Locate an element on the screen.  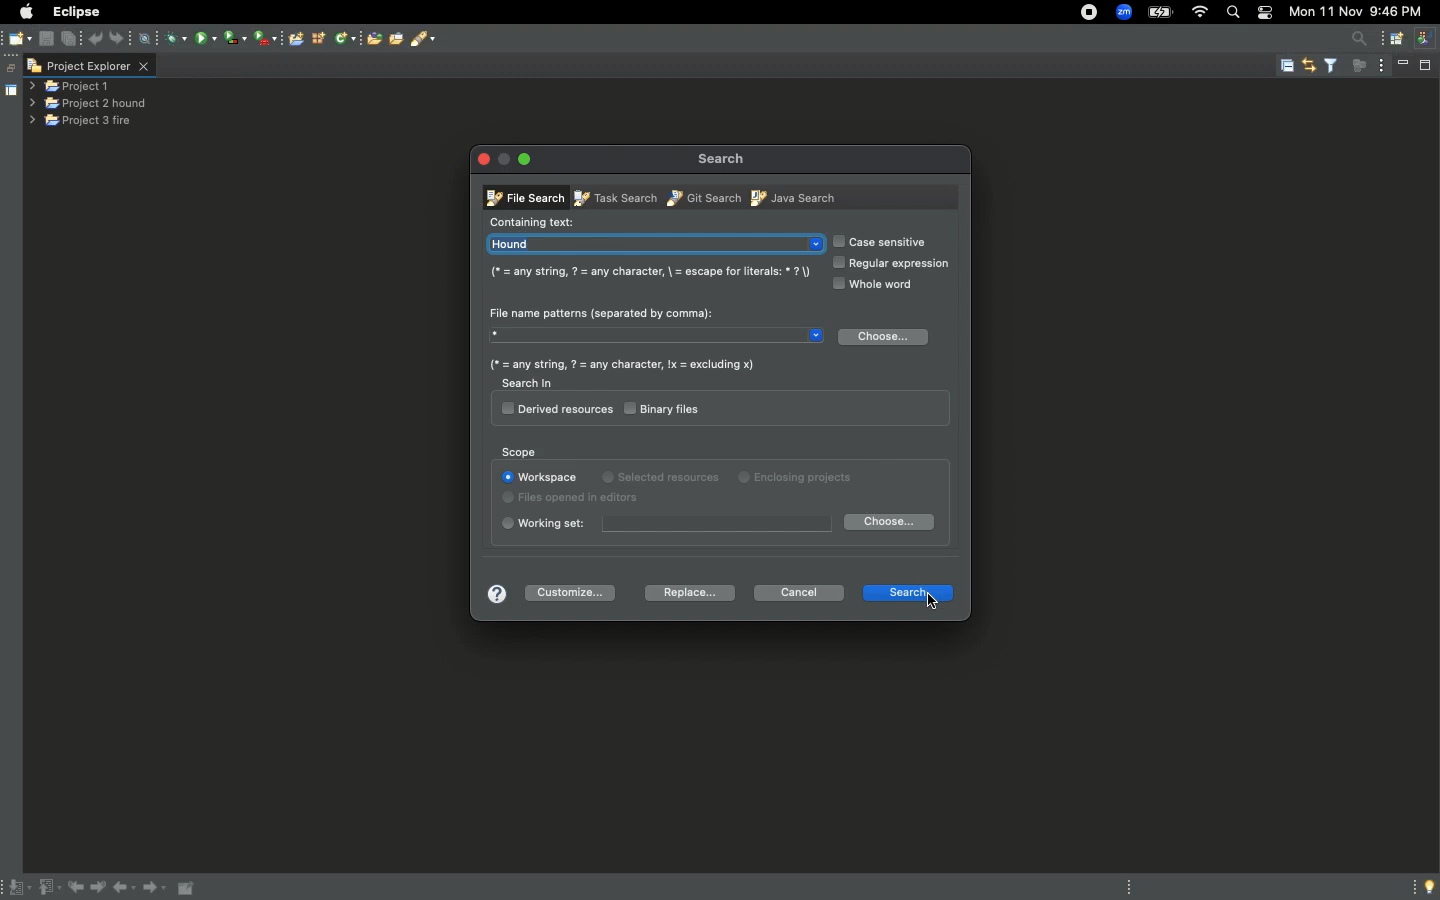
Hound is located at coordinates (654, 244).